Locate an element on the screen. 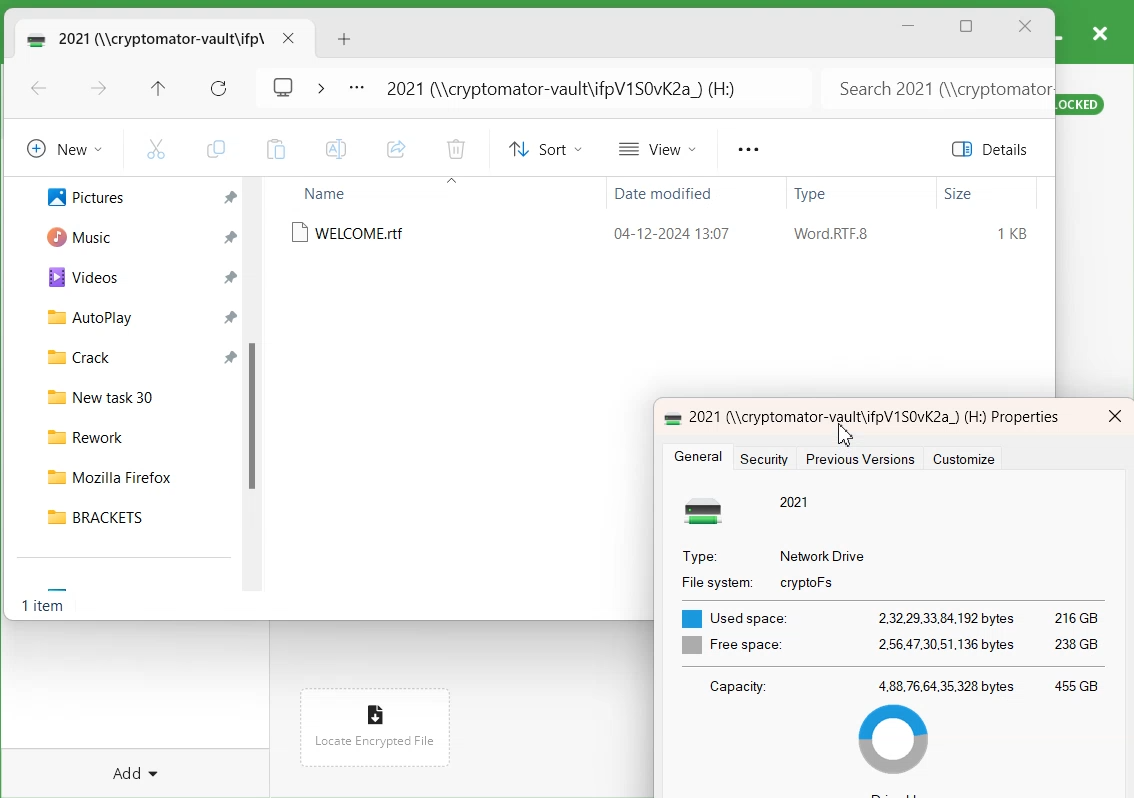  455 GB is located at coordinates (1077, 685).